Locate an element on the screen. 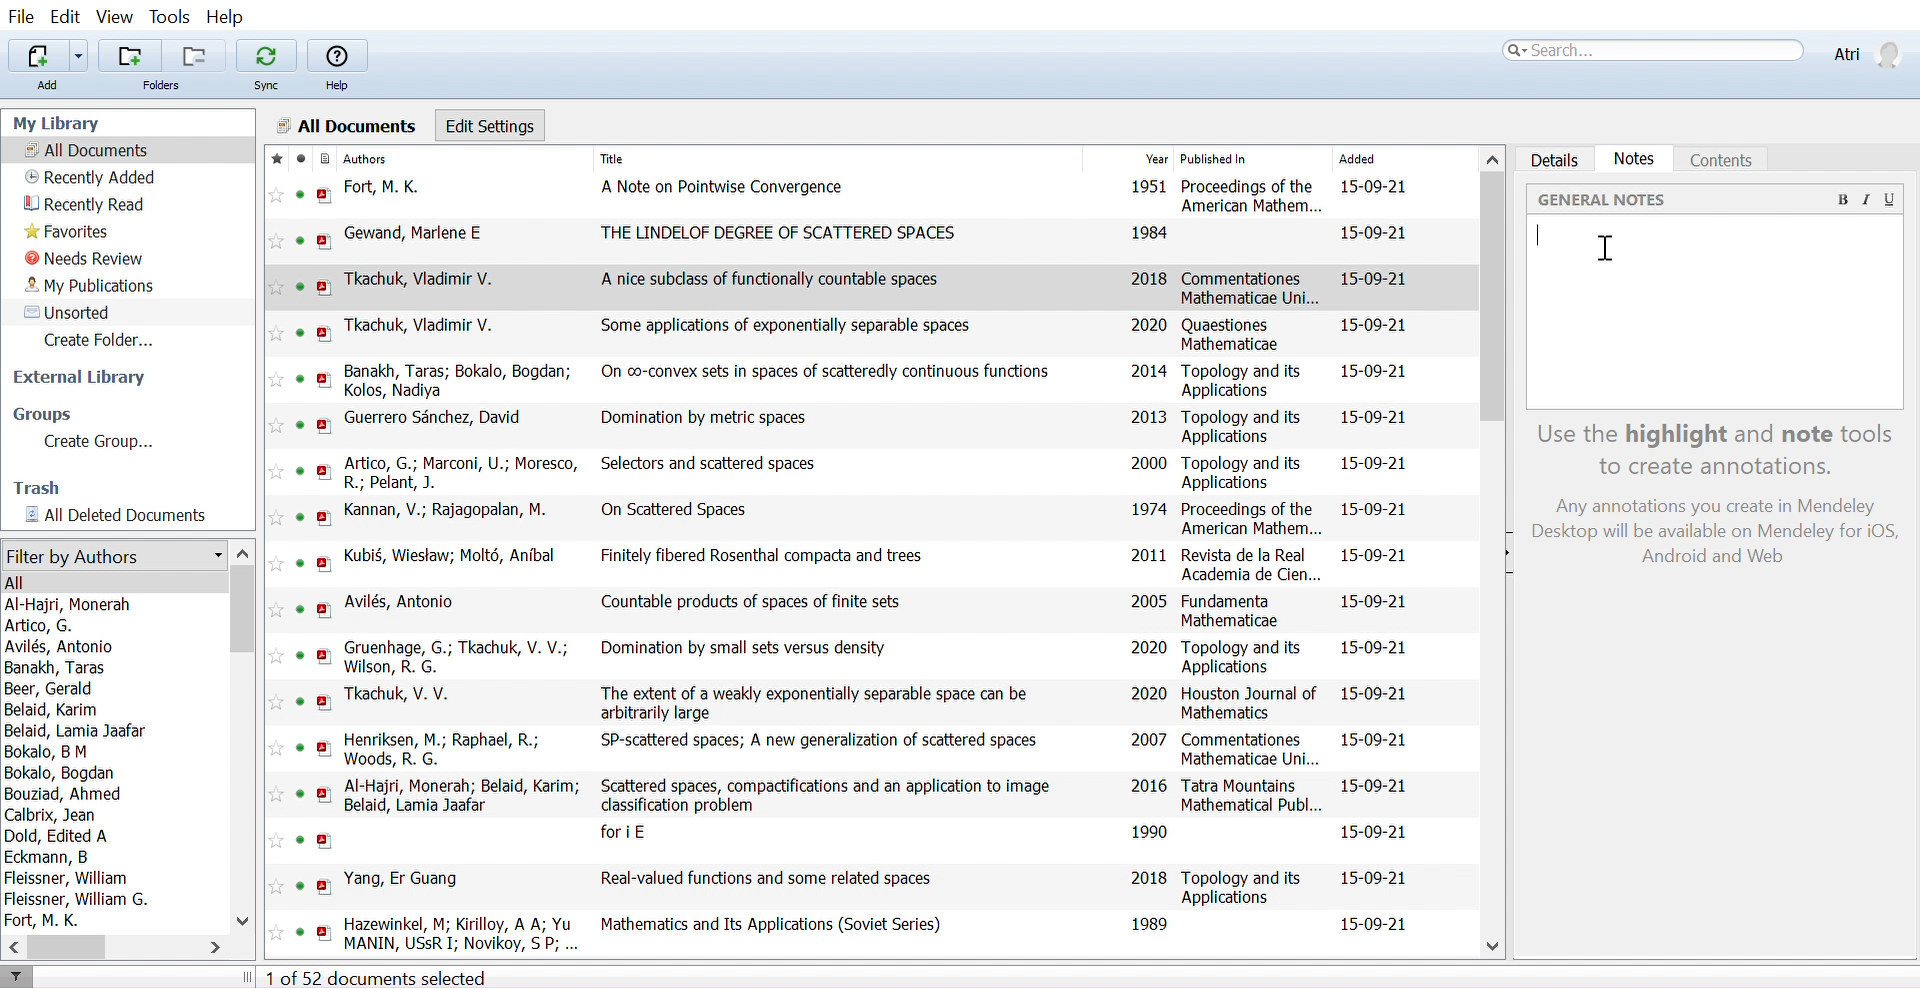 The width and height of the screenshot is (1920, 988). open PDF is located at coordinates (324, 472).